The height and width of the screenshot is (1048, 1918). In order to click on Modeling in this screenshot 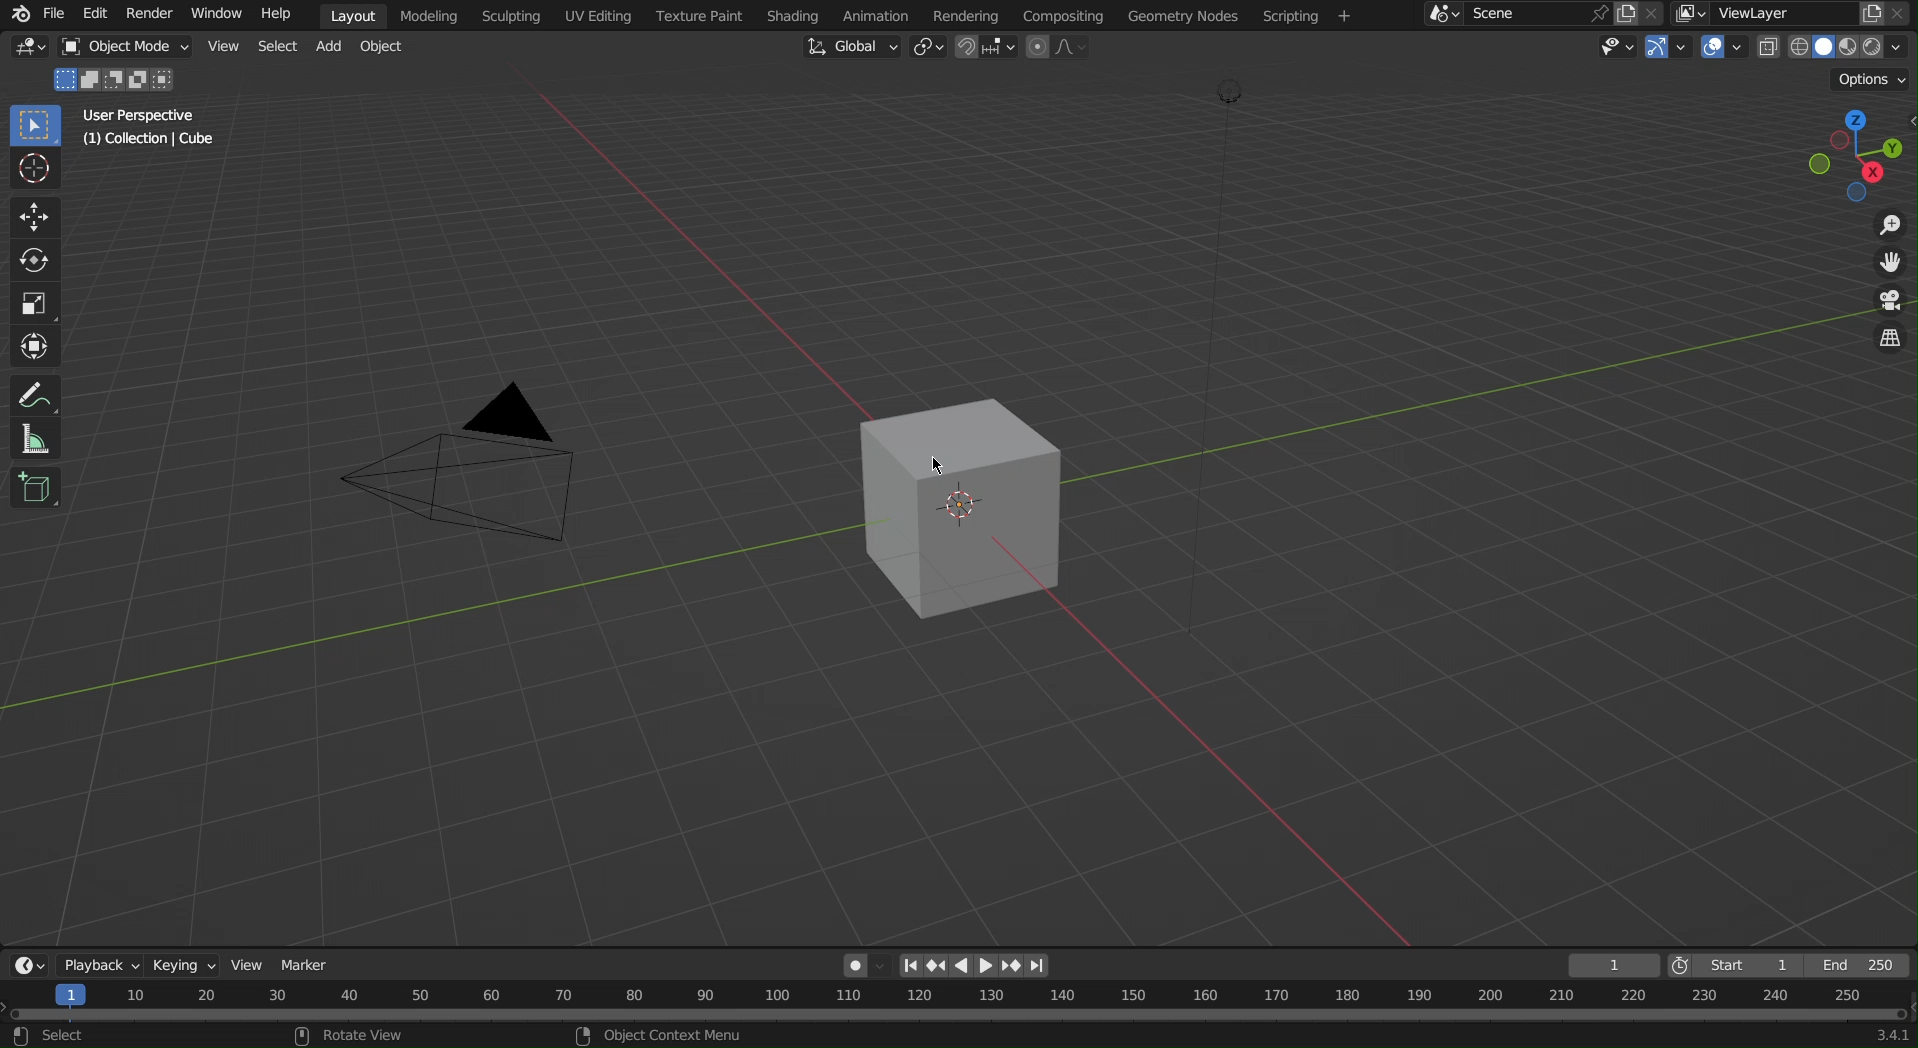, I will do `click(432, 16)`.